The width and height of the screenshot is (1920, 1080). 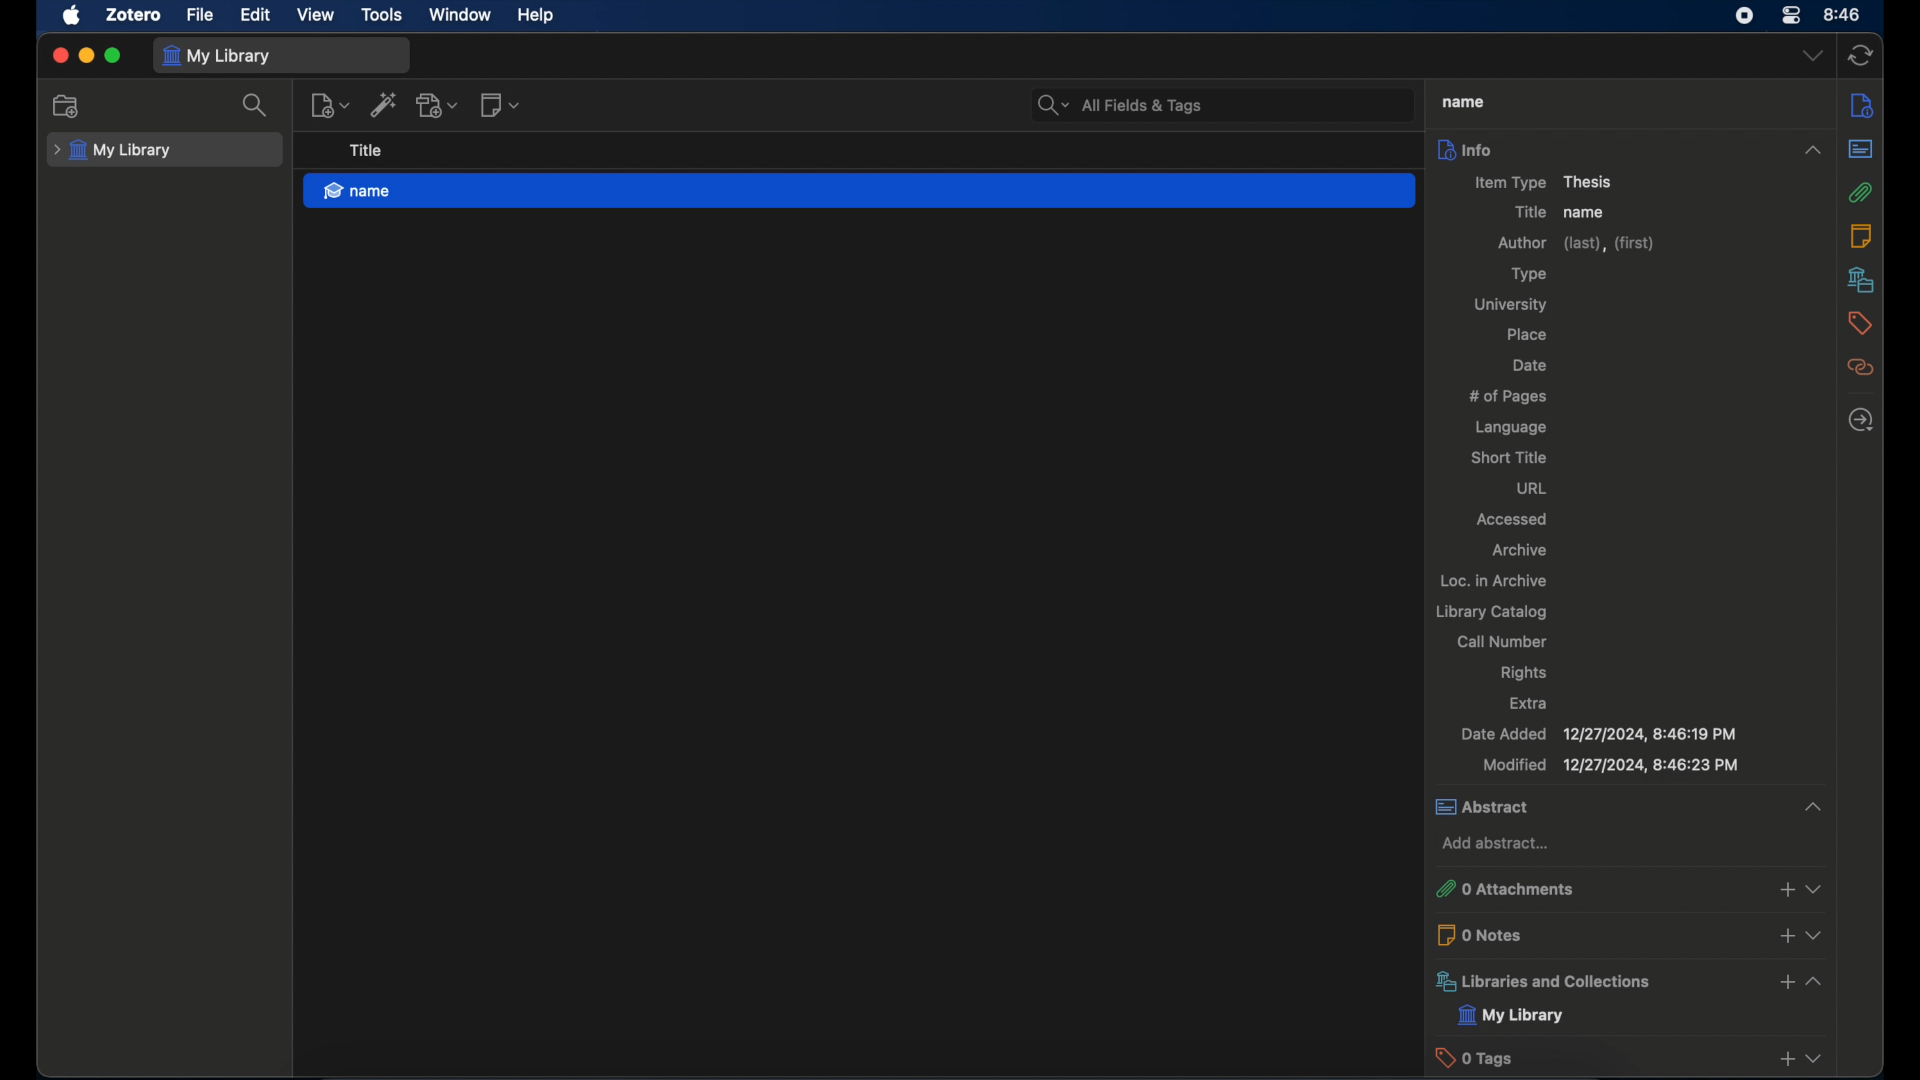 I want to click on search dropdown, so click(x=1054, y=106).